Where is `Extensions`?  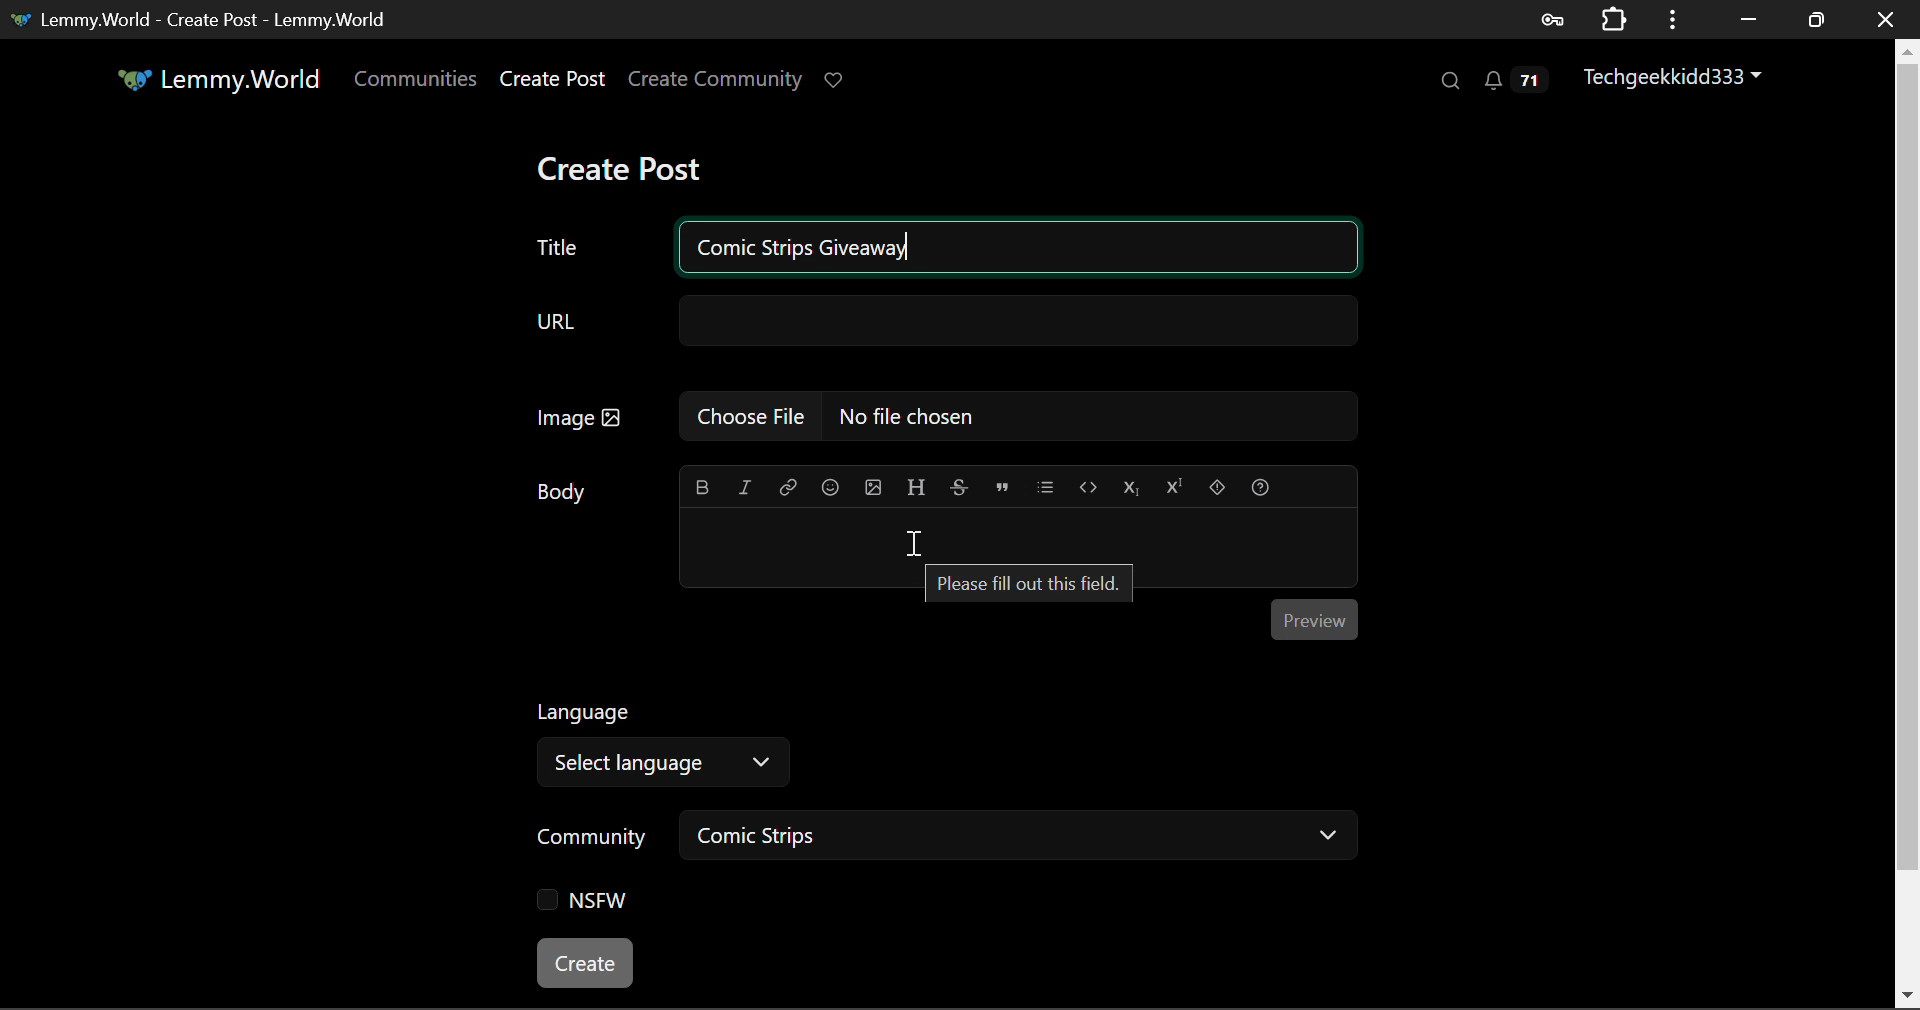 Extensions is located at coordinates (1613, 19).